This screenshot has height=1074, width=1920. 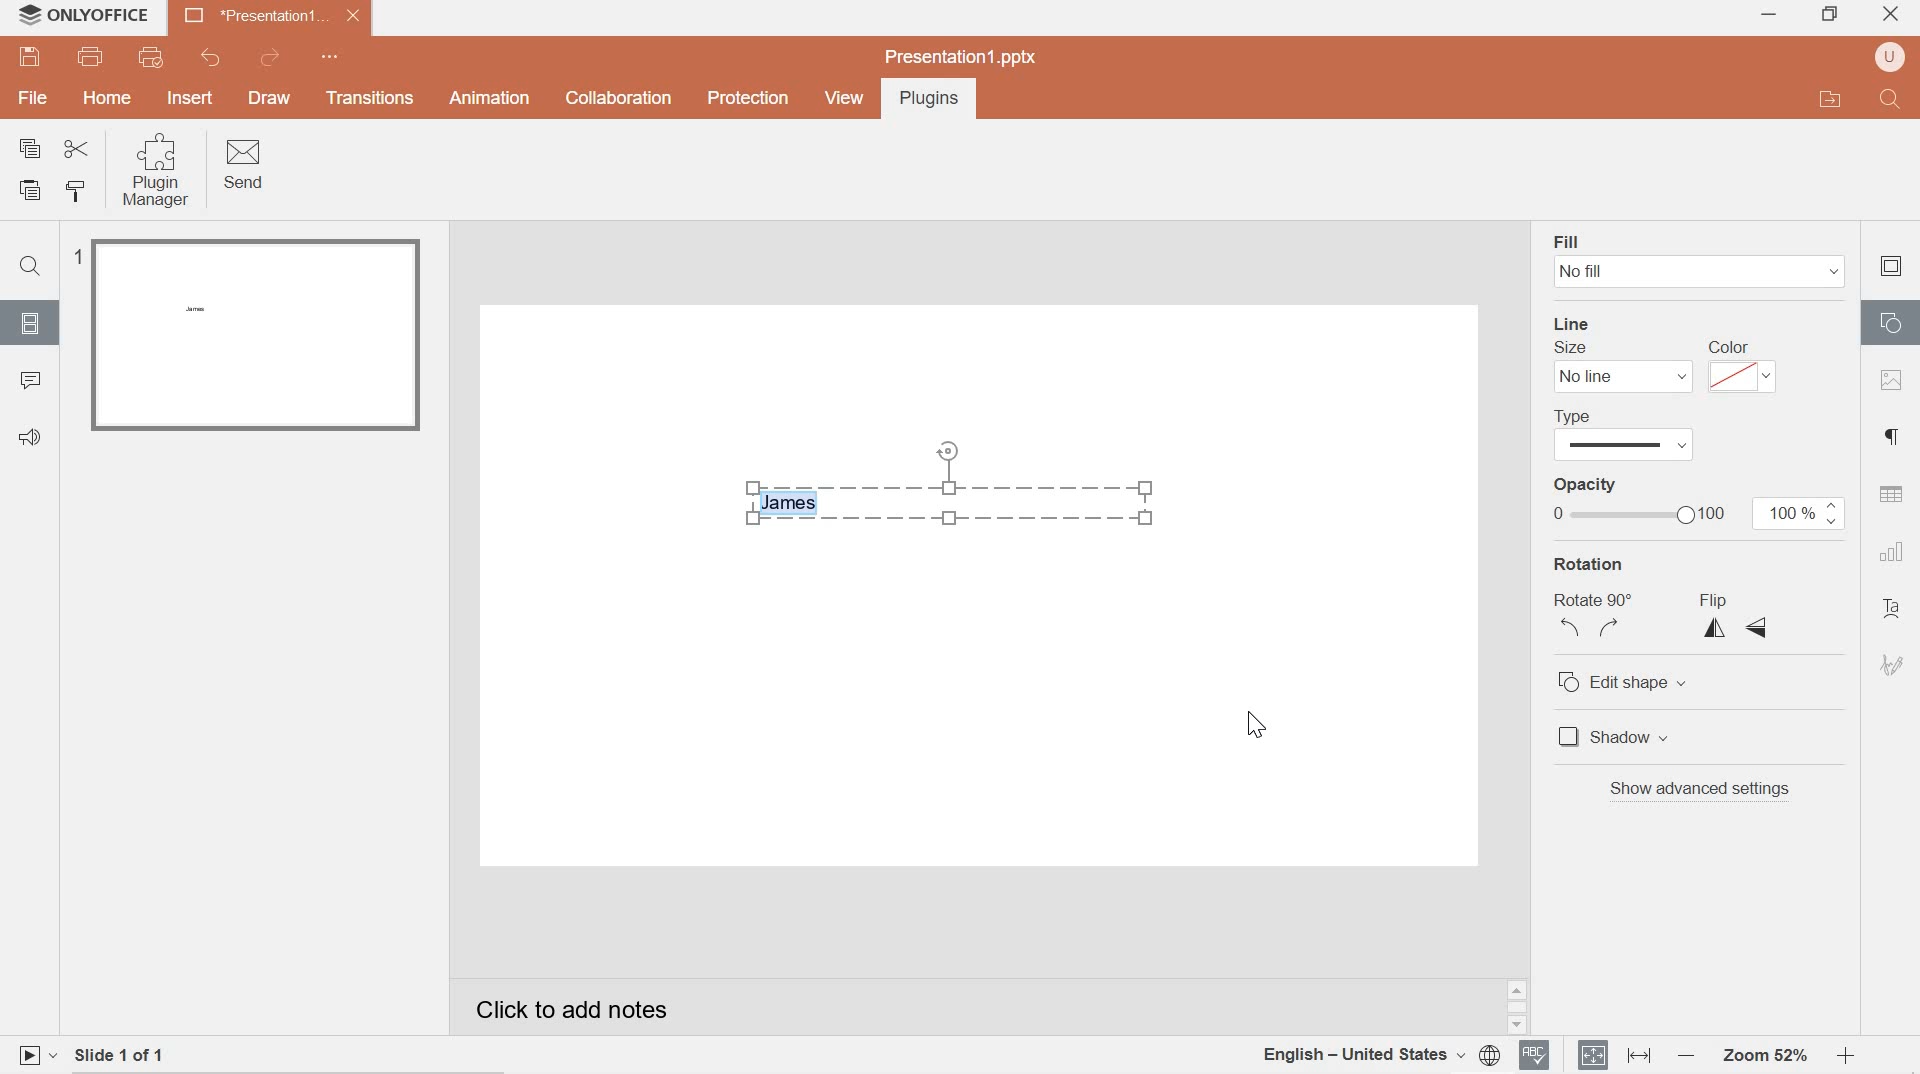 I want to click on slide 1 of 1, so click(x=137, y=1051).